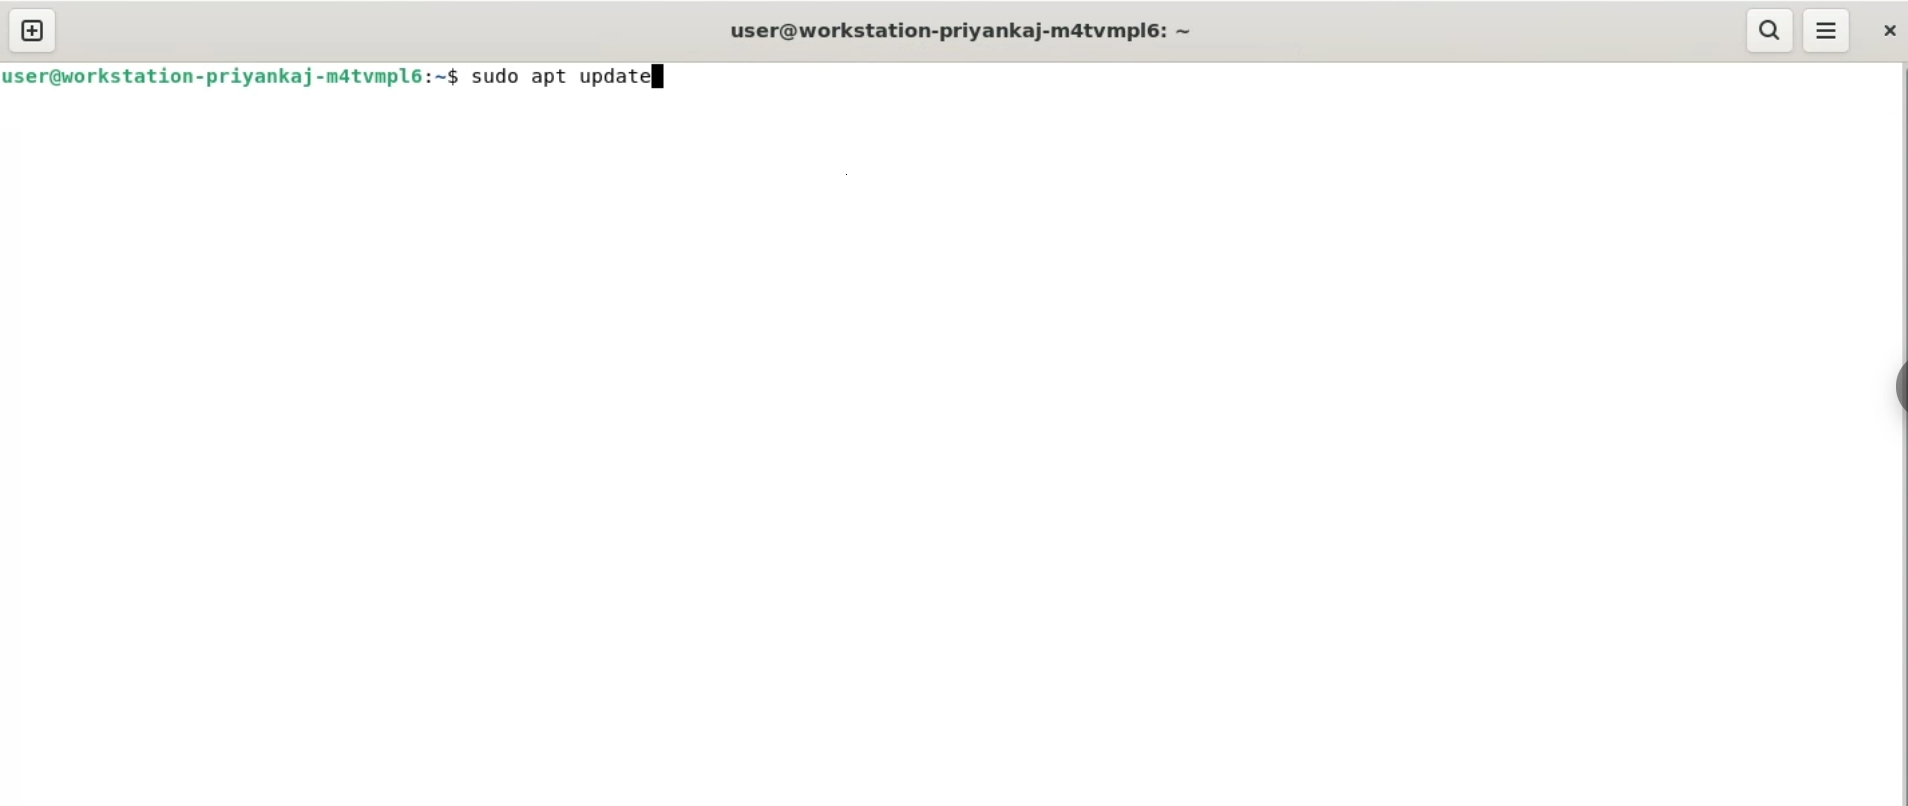  I want to click on search, so click(1770, 30).